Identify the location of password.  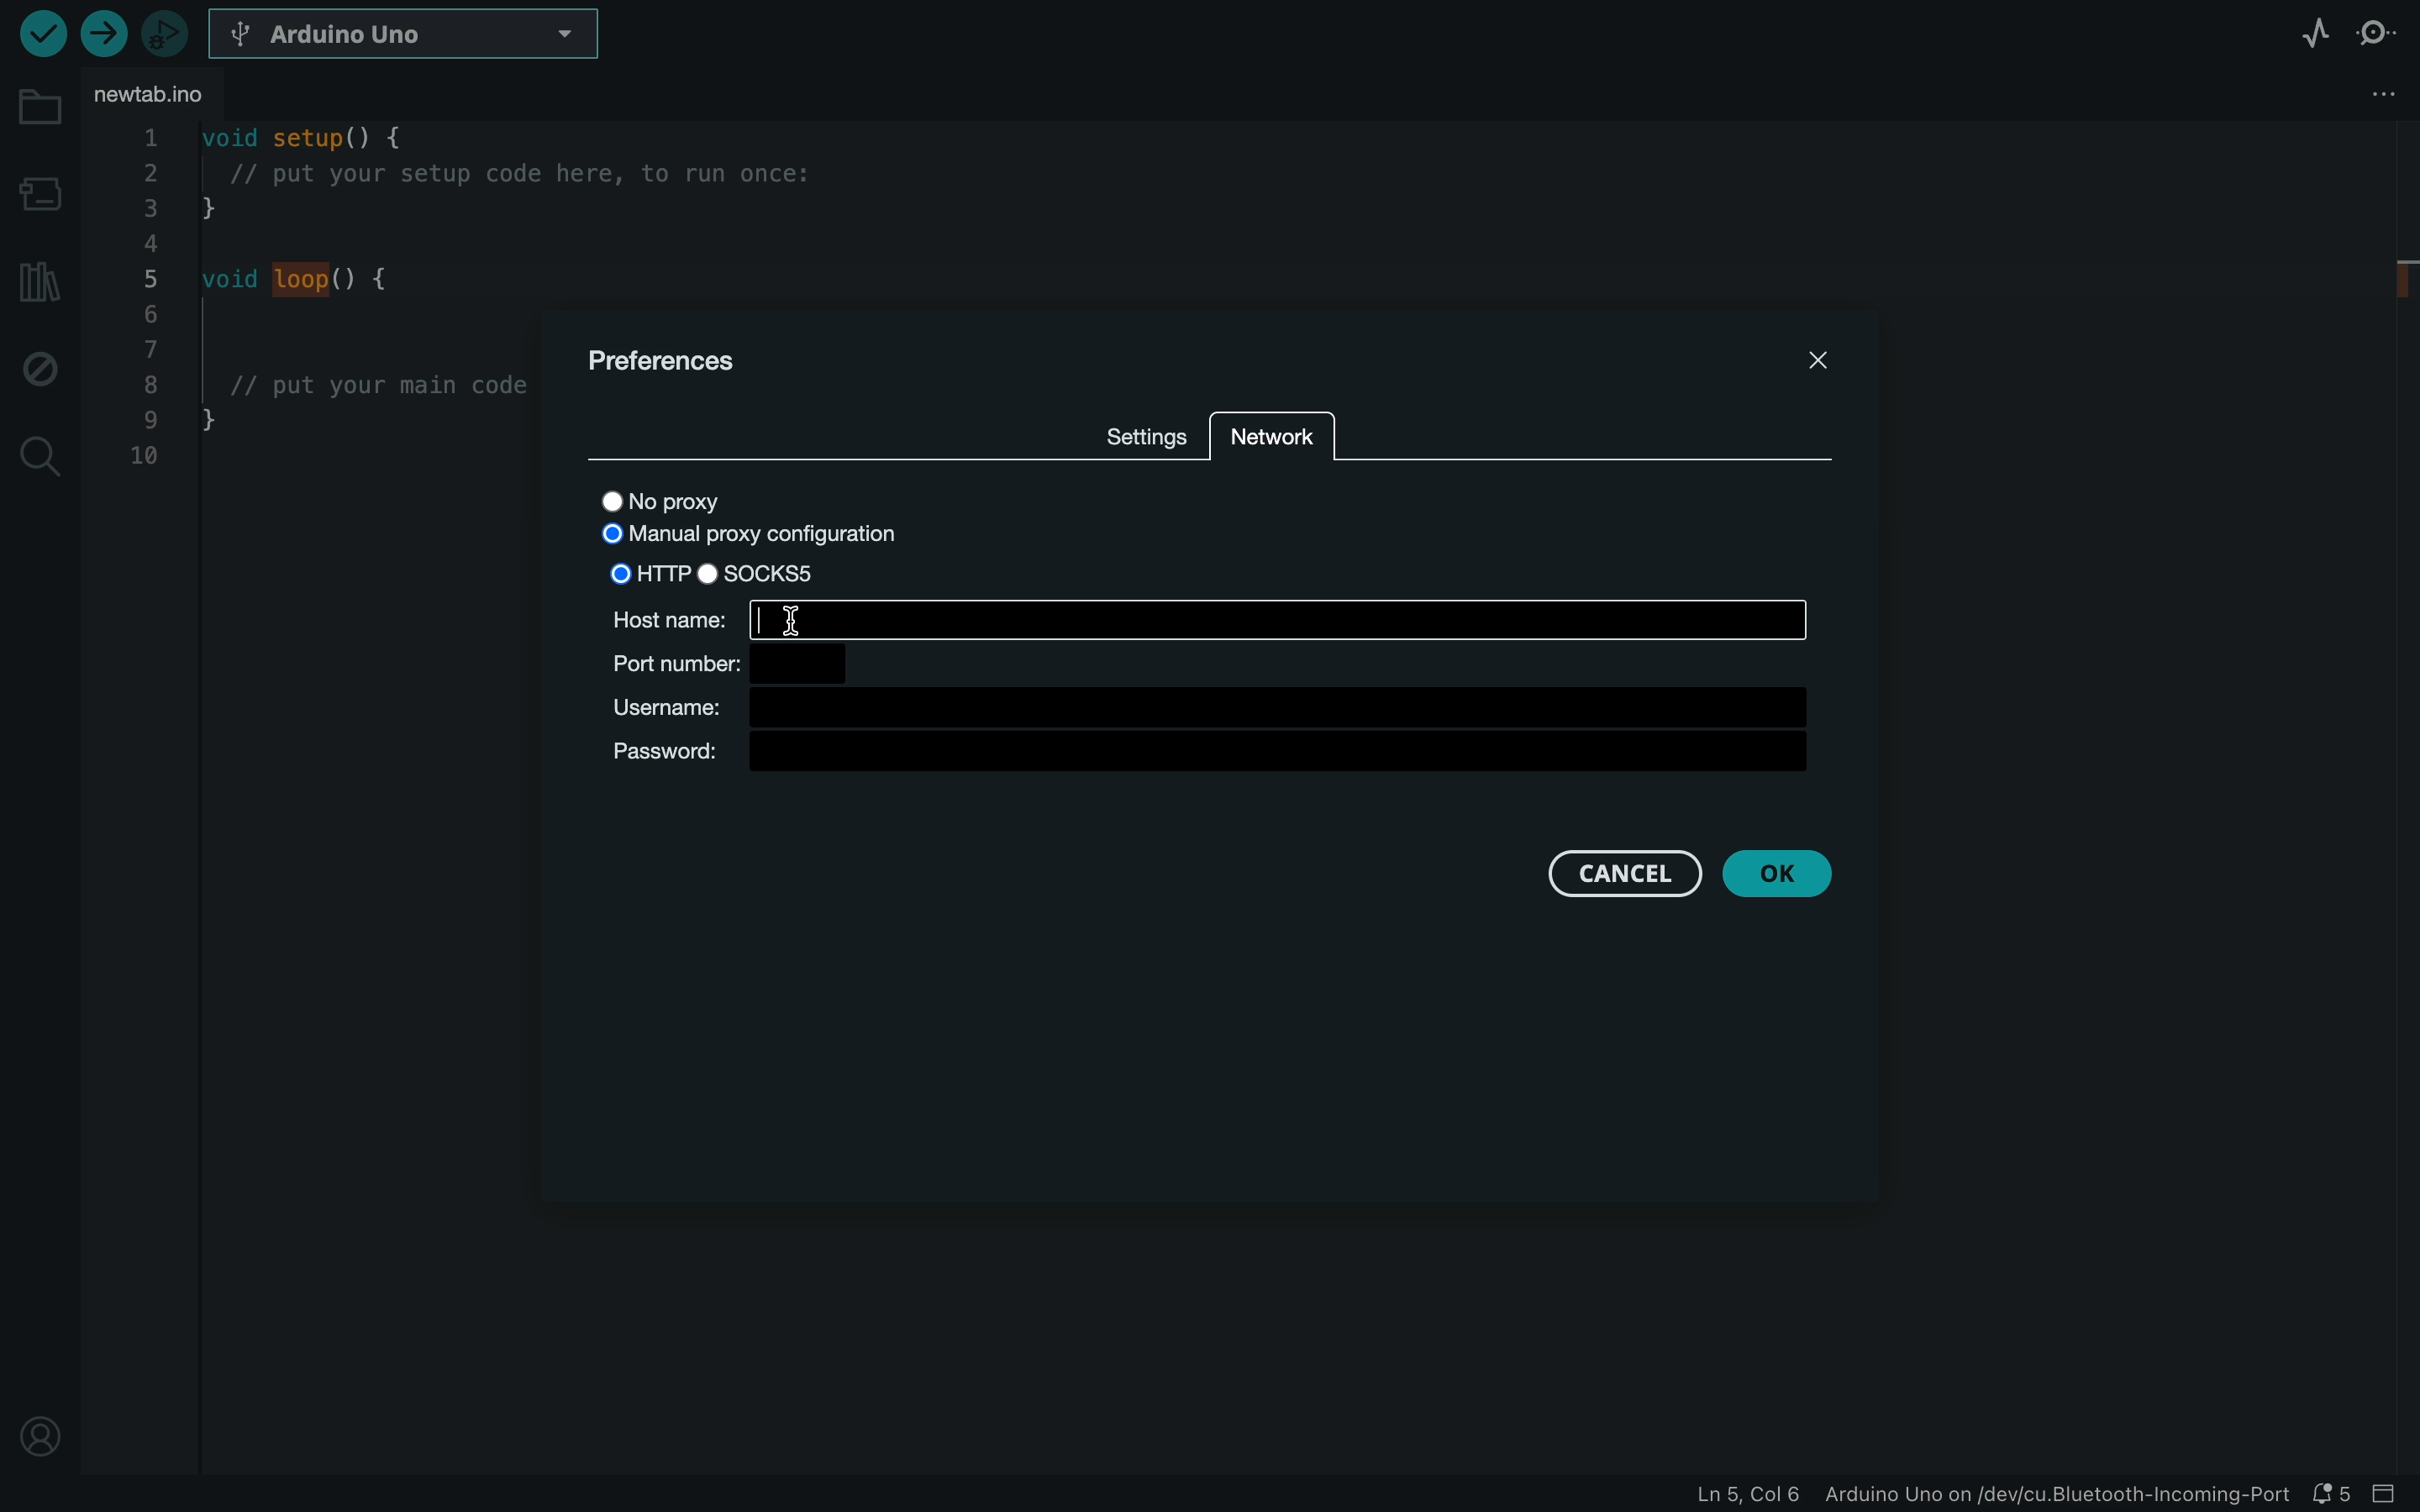
(1215, 757).